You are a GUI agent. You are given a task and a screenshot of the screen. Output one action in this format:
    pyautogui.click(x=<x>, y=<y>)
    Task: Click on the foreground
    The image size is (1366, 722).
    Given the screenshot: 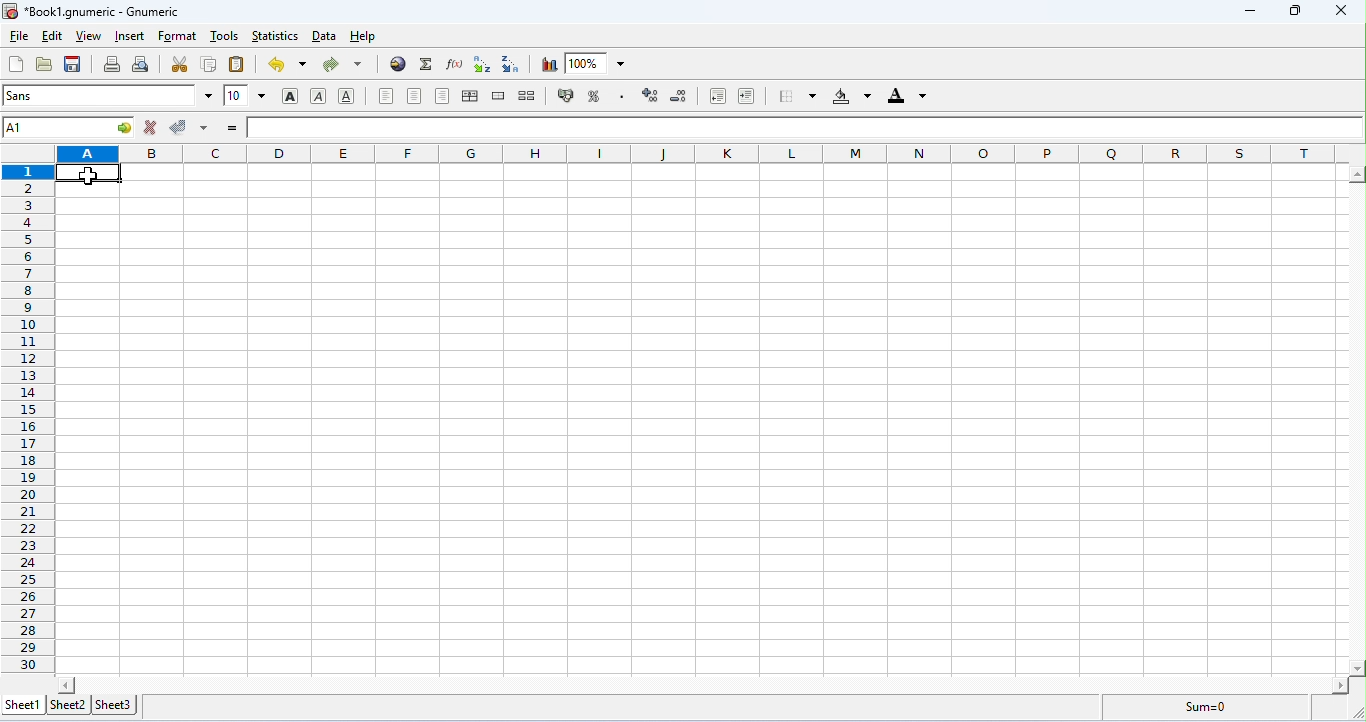 What is the action you would take?
    pyautogui.click(x=908, y=95)
    